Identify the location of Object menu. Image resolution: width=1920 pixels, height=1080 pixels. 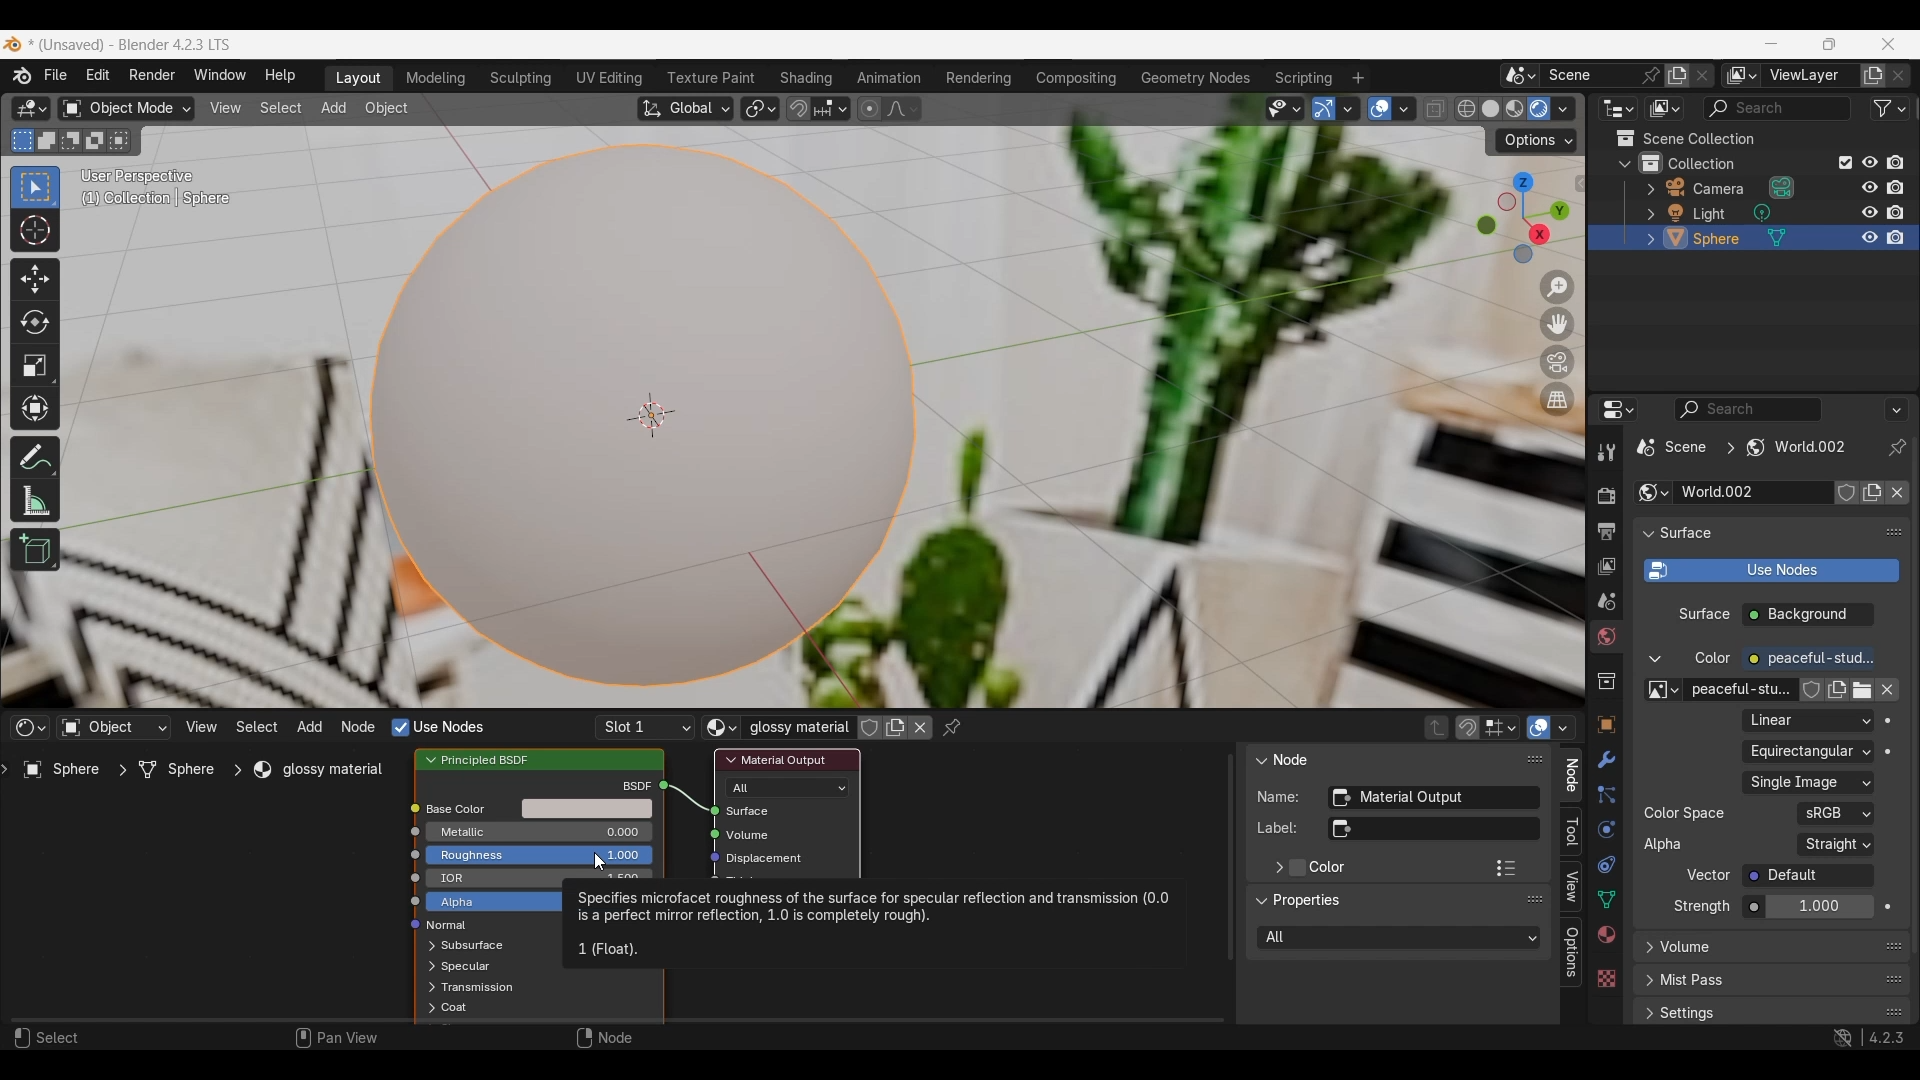
(387, 109).